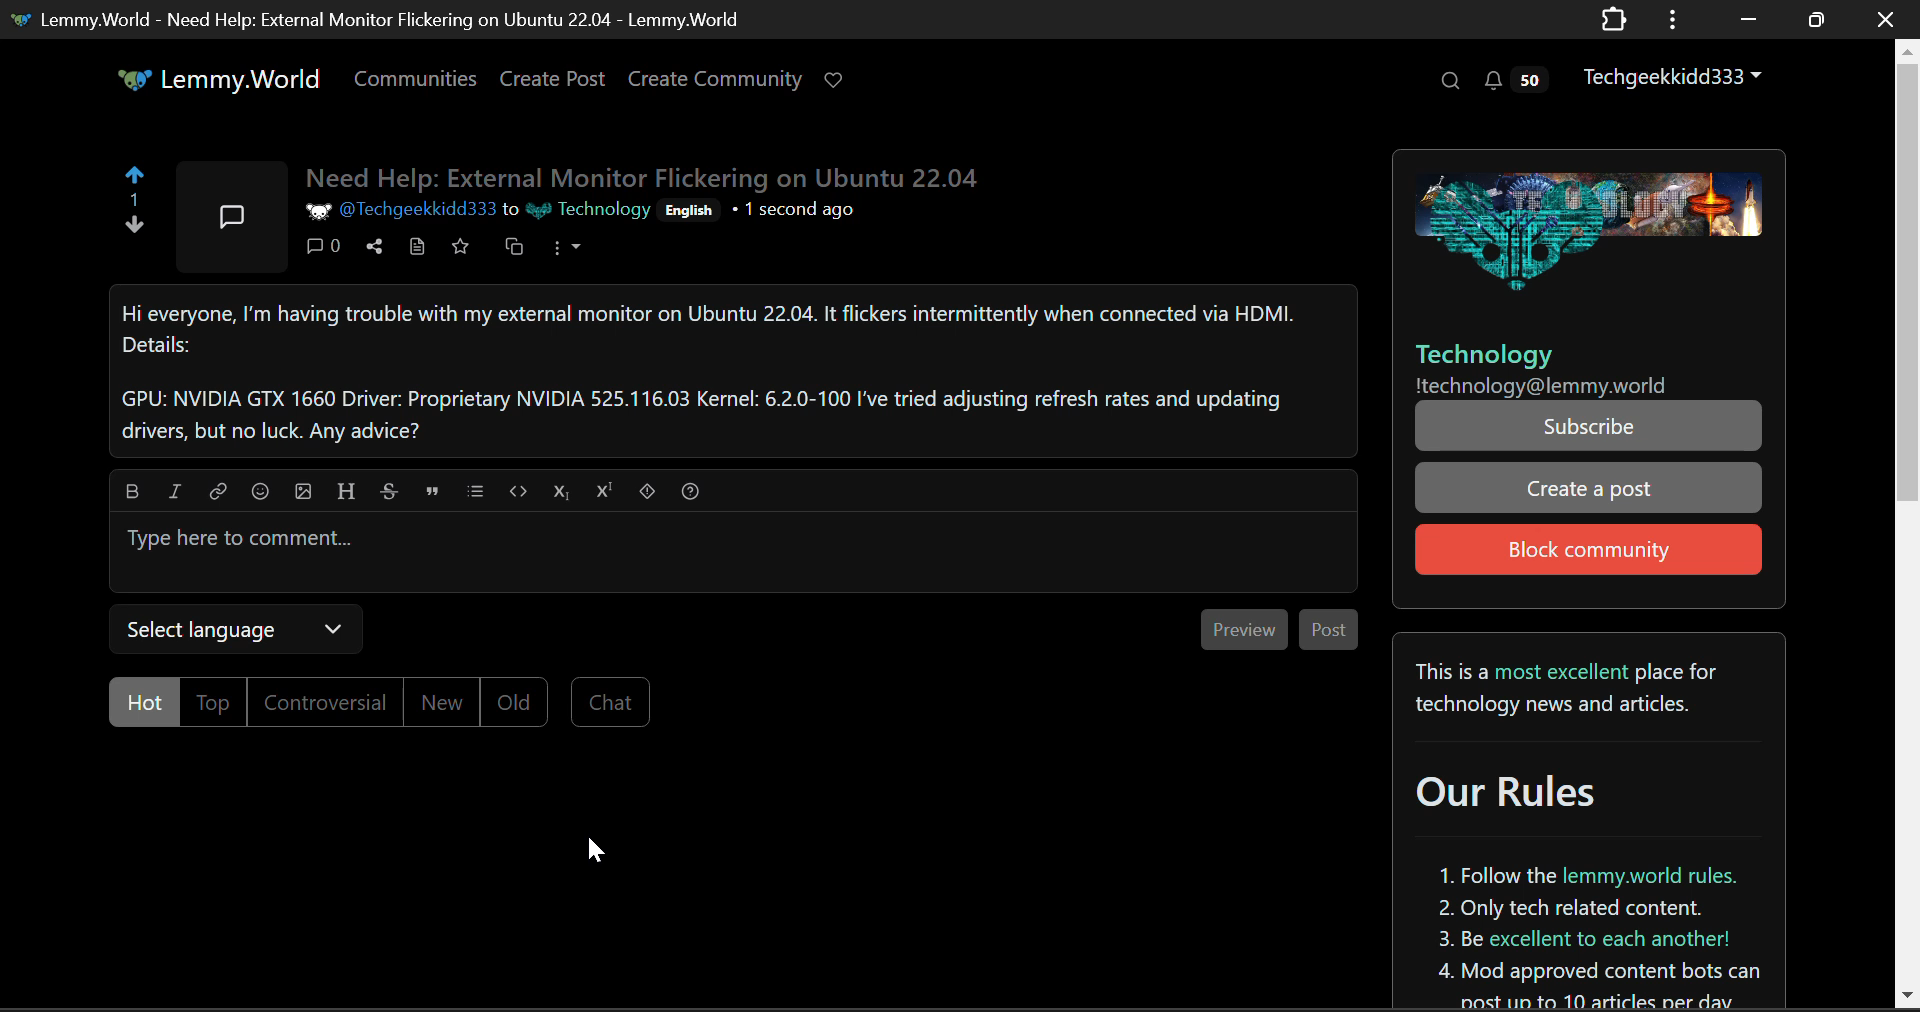 The image size is (1920, 1012). Describe the element at coordinates (587, 211) in the screenshot. I see `Technology` at that location.